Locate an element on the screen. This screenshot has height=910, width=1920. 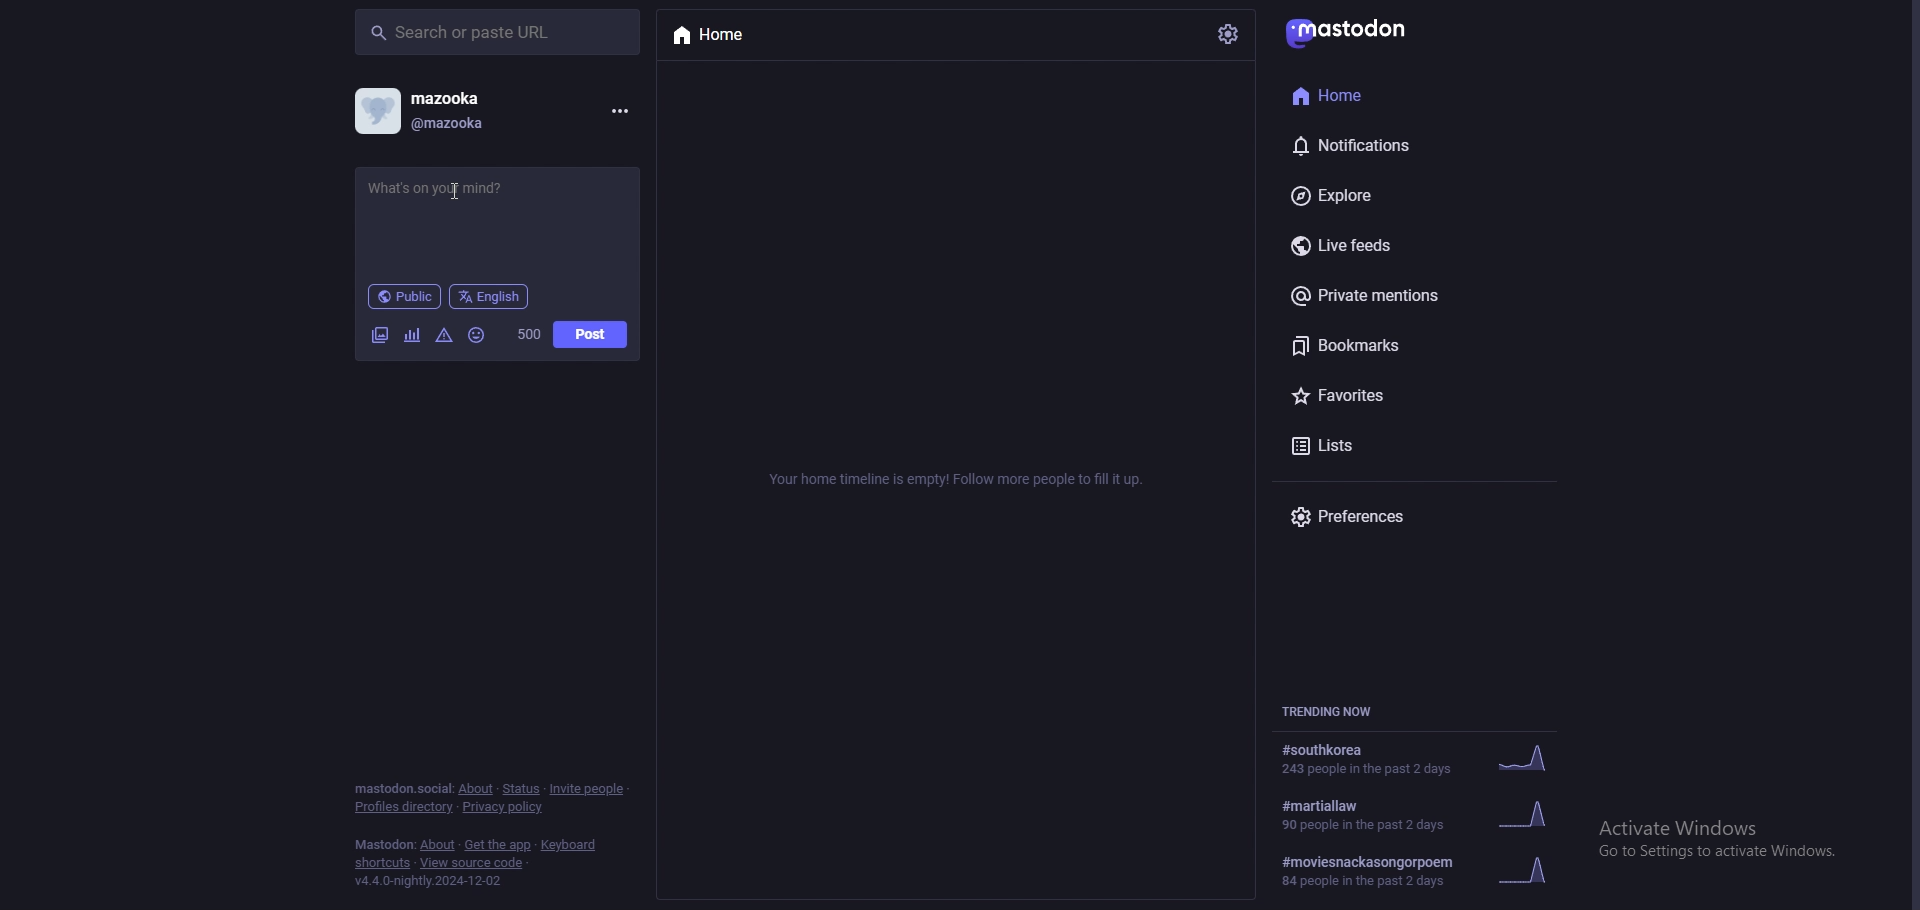
word count is located at coordinates (529, 334).